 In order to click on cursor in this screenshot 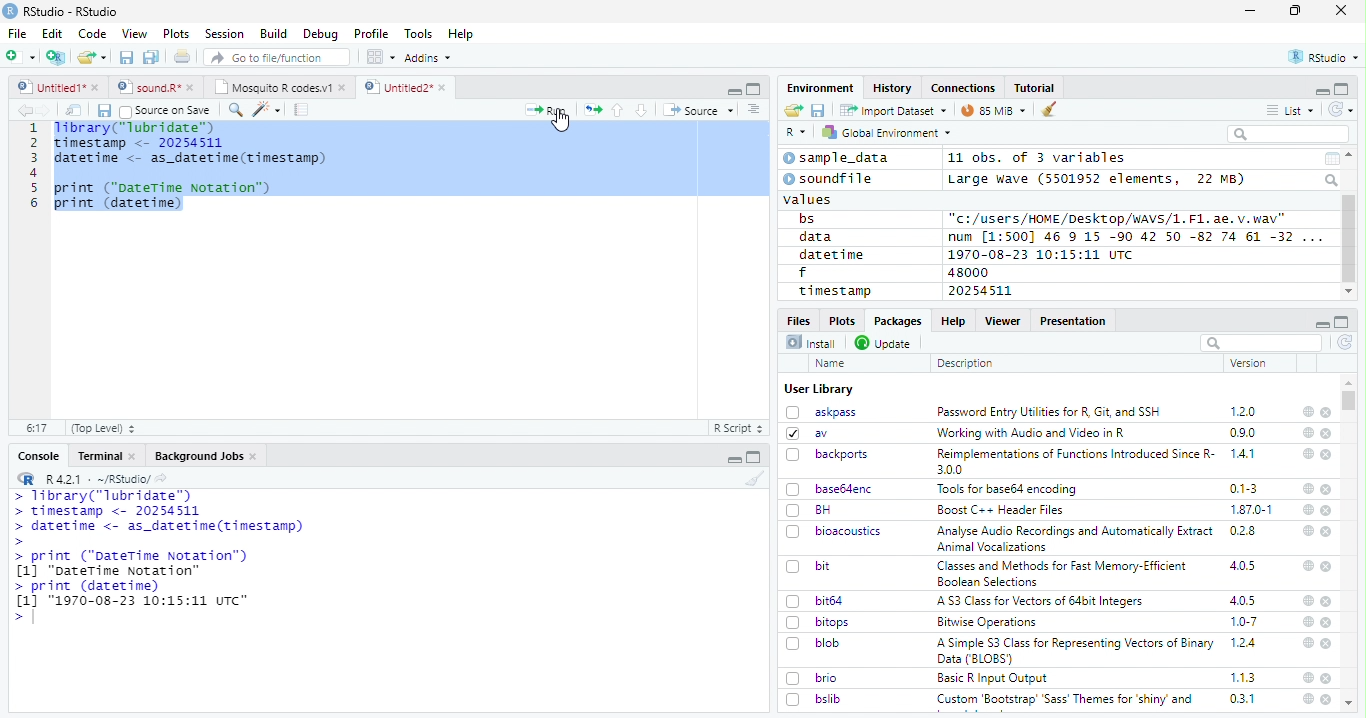, I will do `click(564, 123)`.